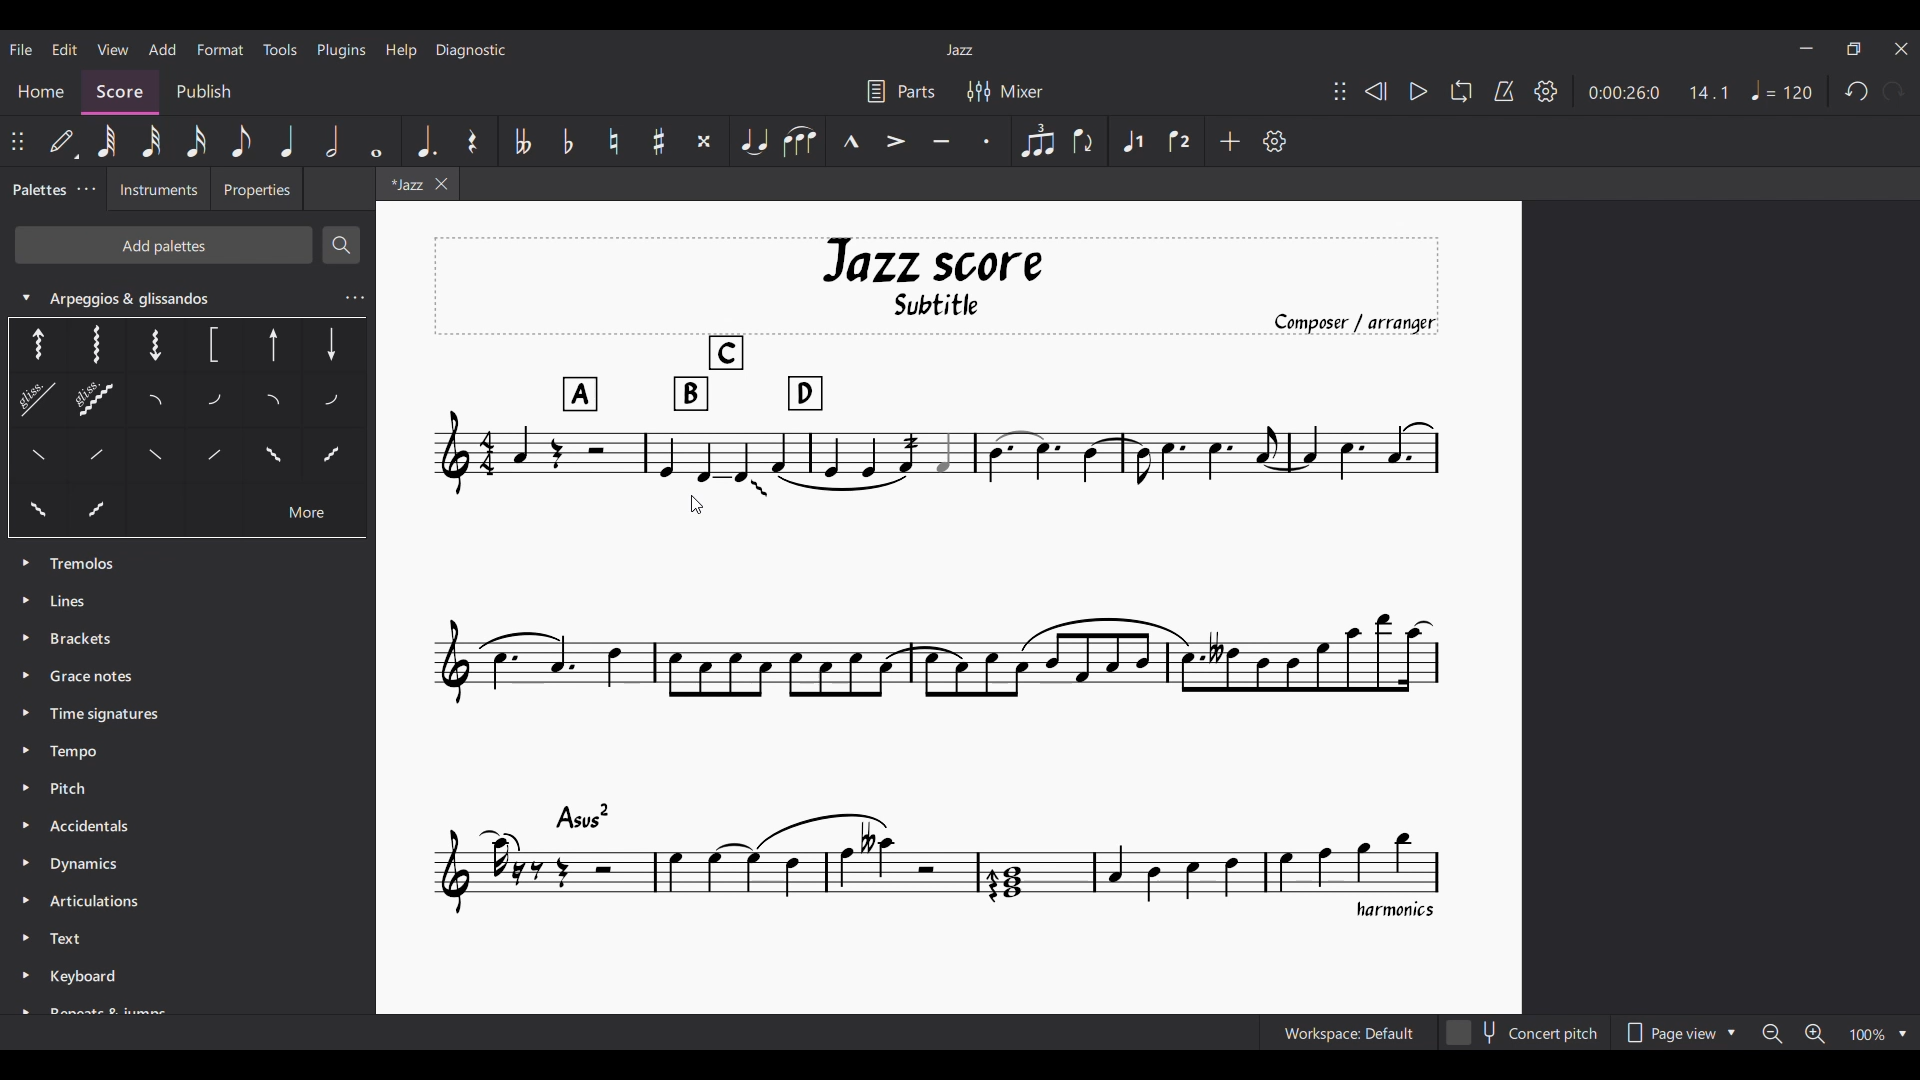  What do you see at coordinates (1524, 1033) in the screenshot?
I see `Concert pitch toggle` at bounding box center [1524, 1033].